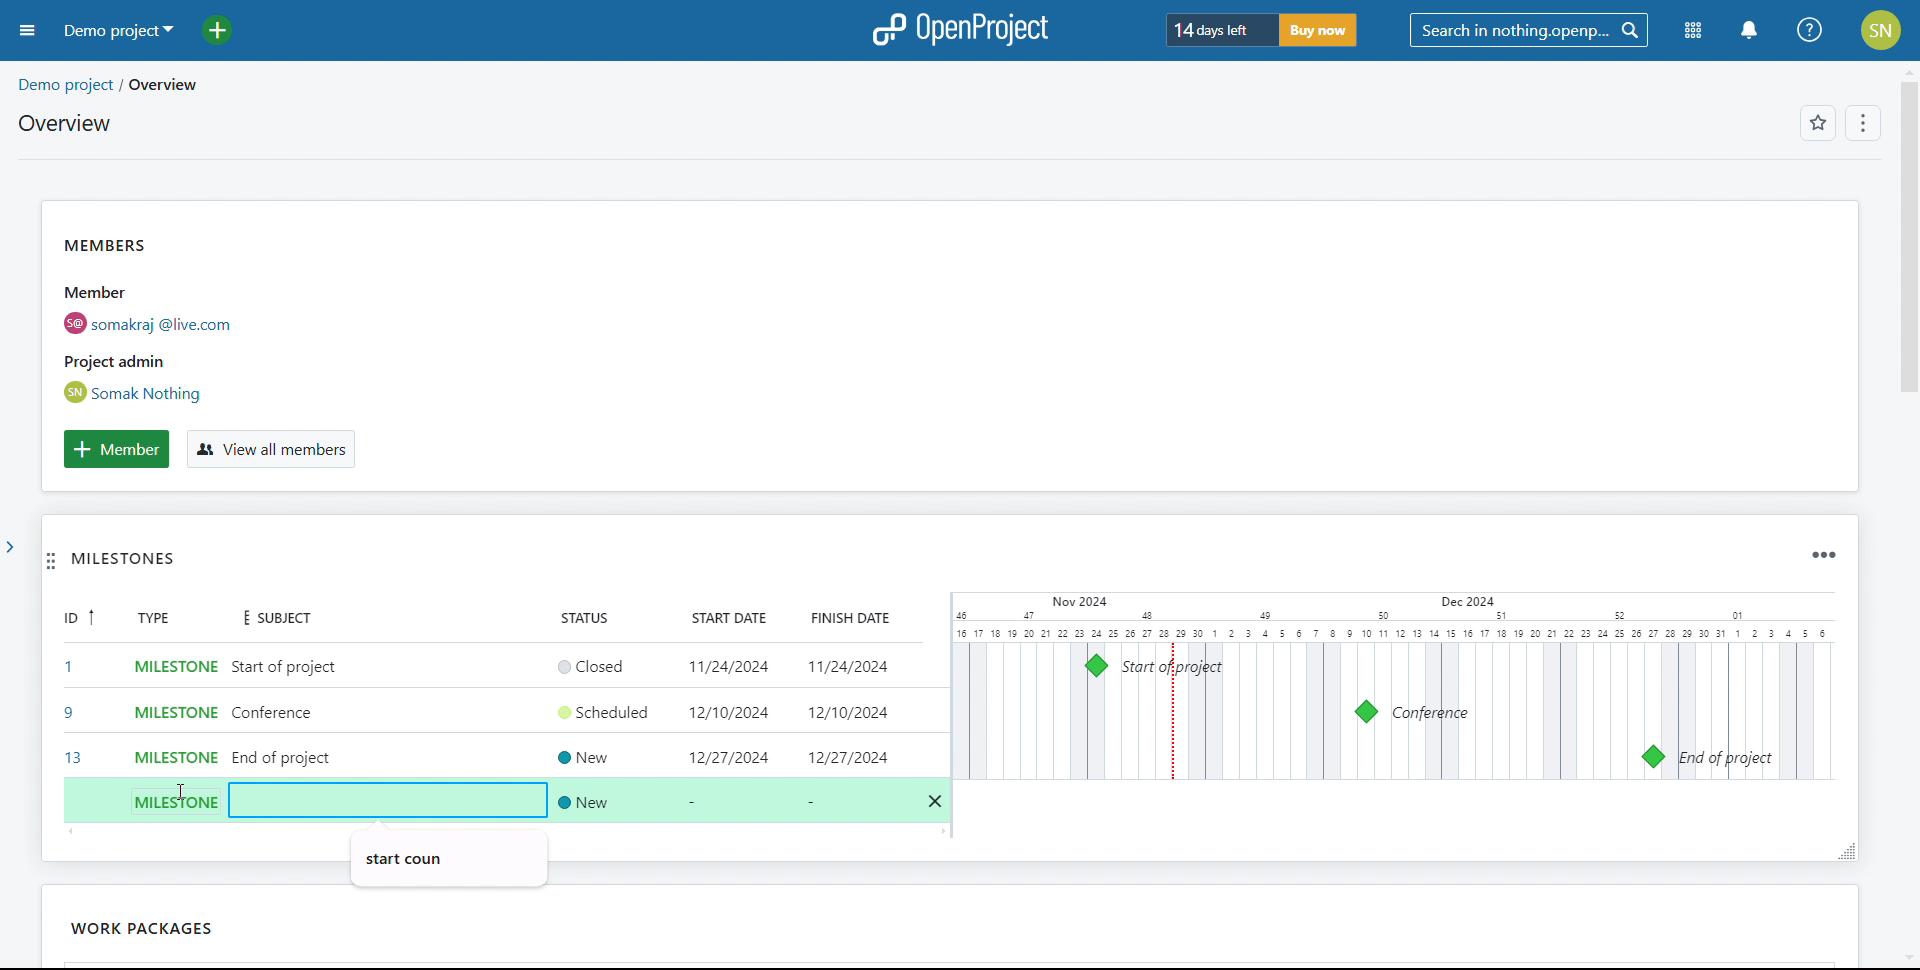 Image resolution: width=1920 pixels, height=970 pixels. Describe the element at coordinates (279, 621) in the screenshot. I see `subject` at that location.